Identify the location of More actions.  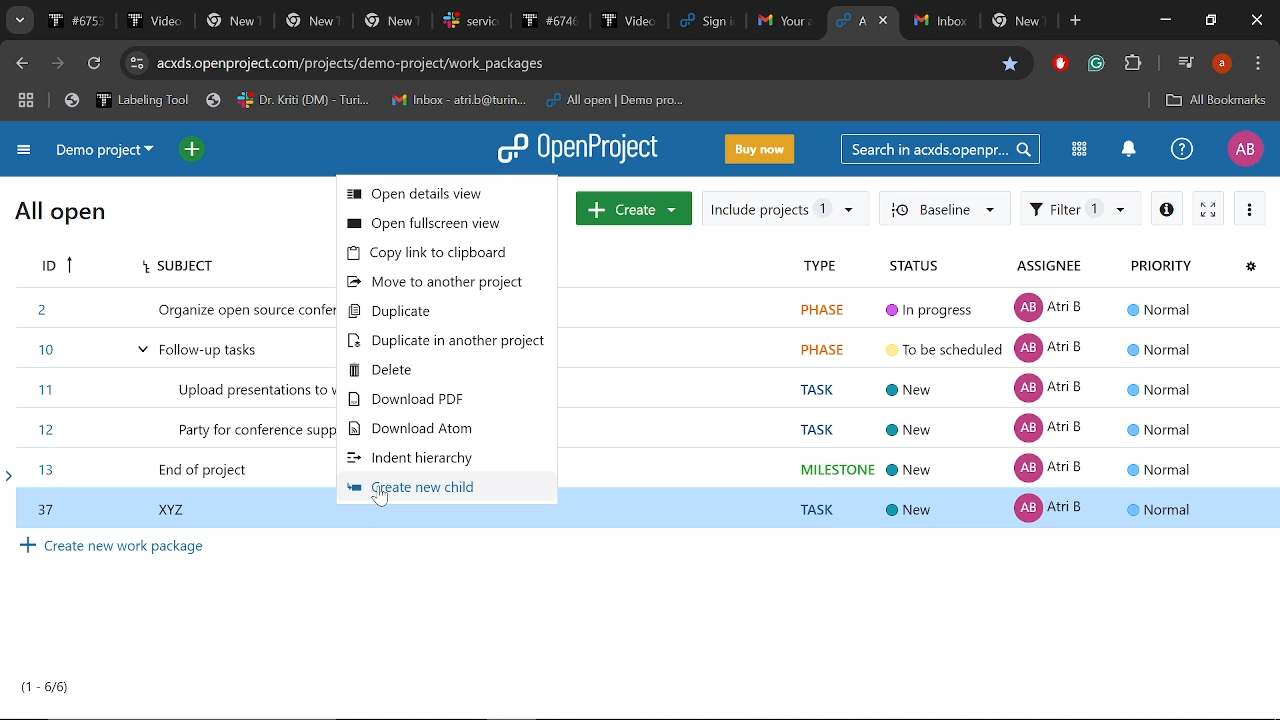
(1250, 208).